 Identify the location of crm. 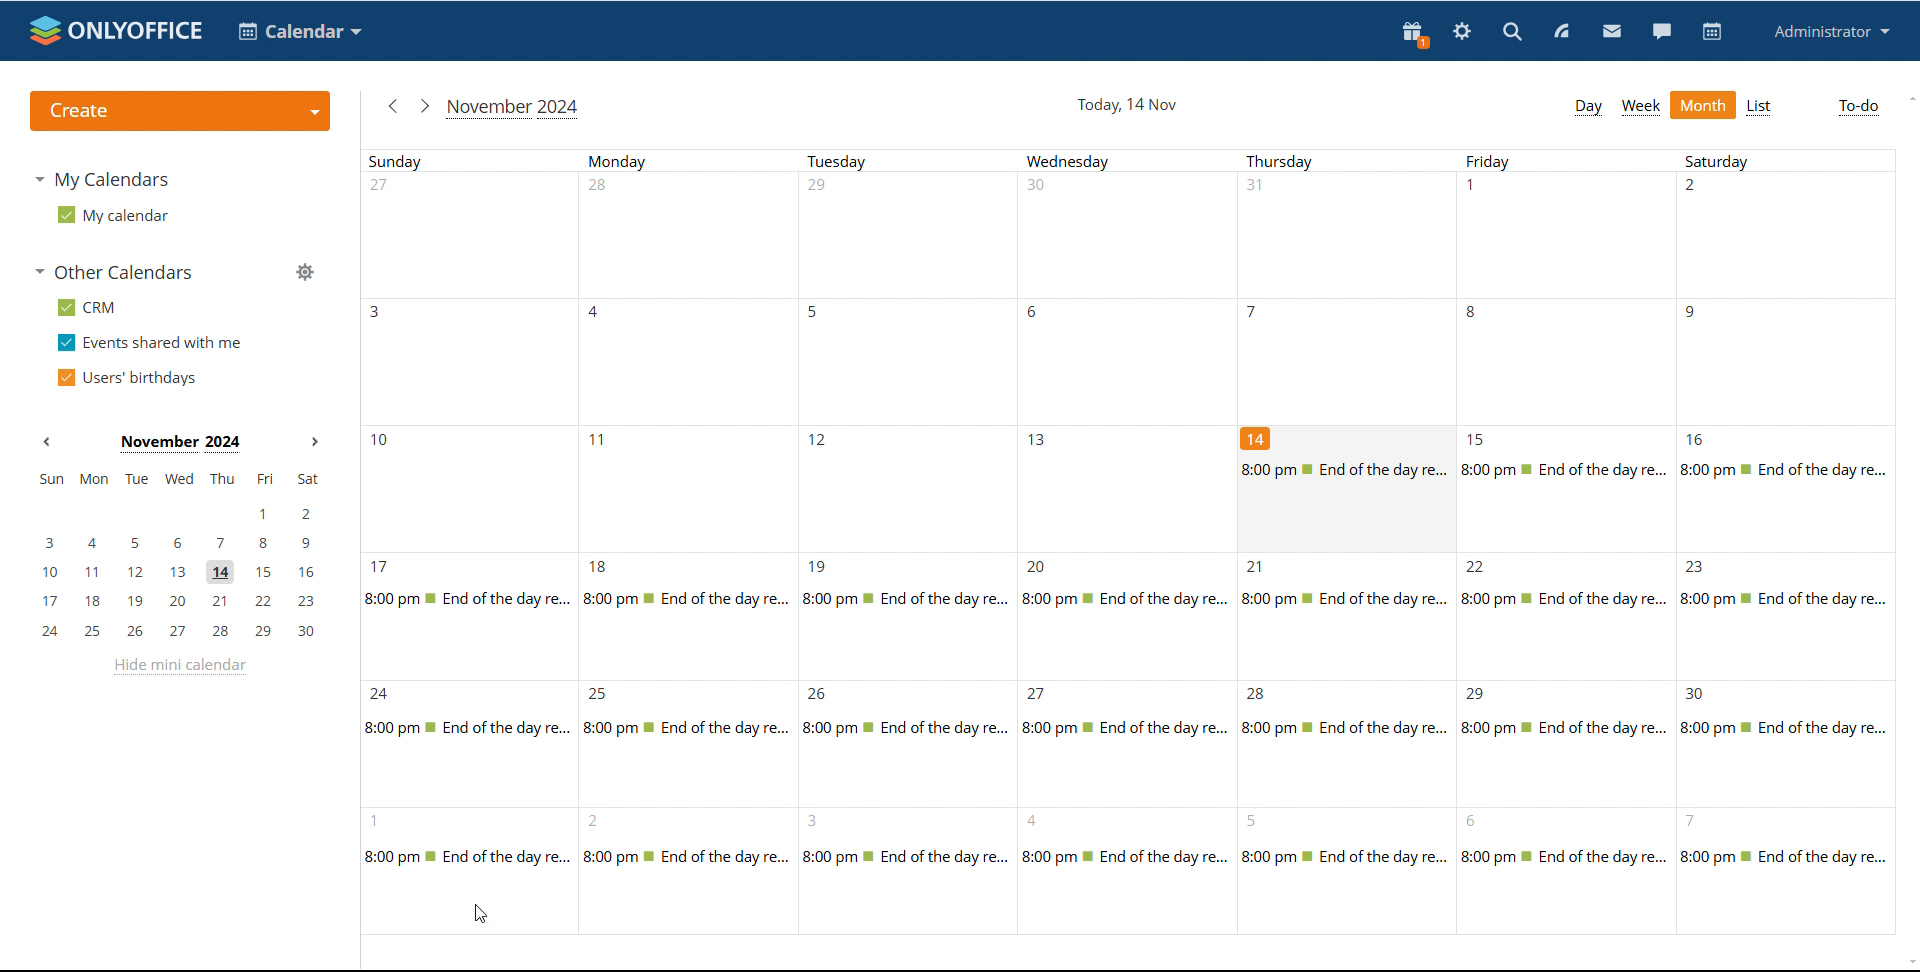
(88, 308).